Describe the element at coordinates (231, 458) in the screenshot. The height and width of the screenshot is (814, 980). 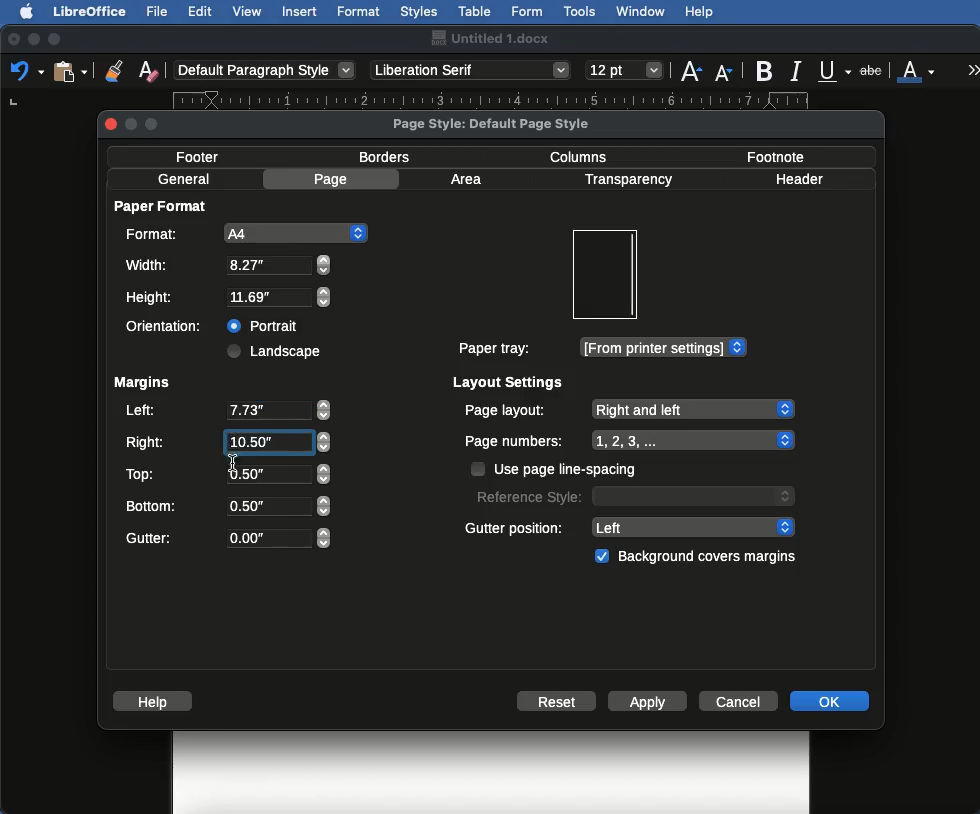
I see `` at that location.